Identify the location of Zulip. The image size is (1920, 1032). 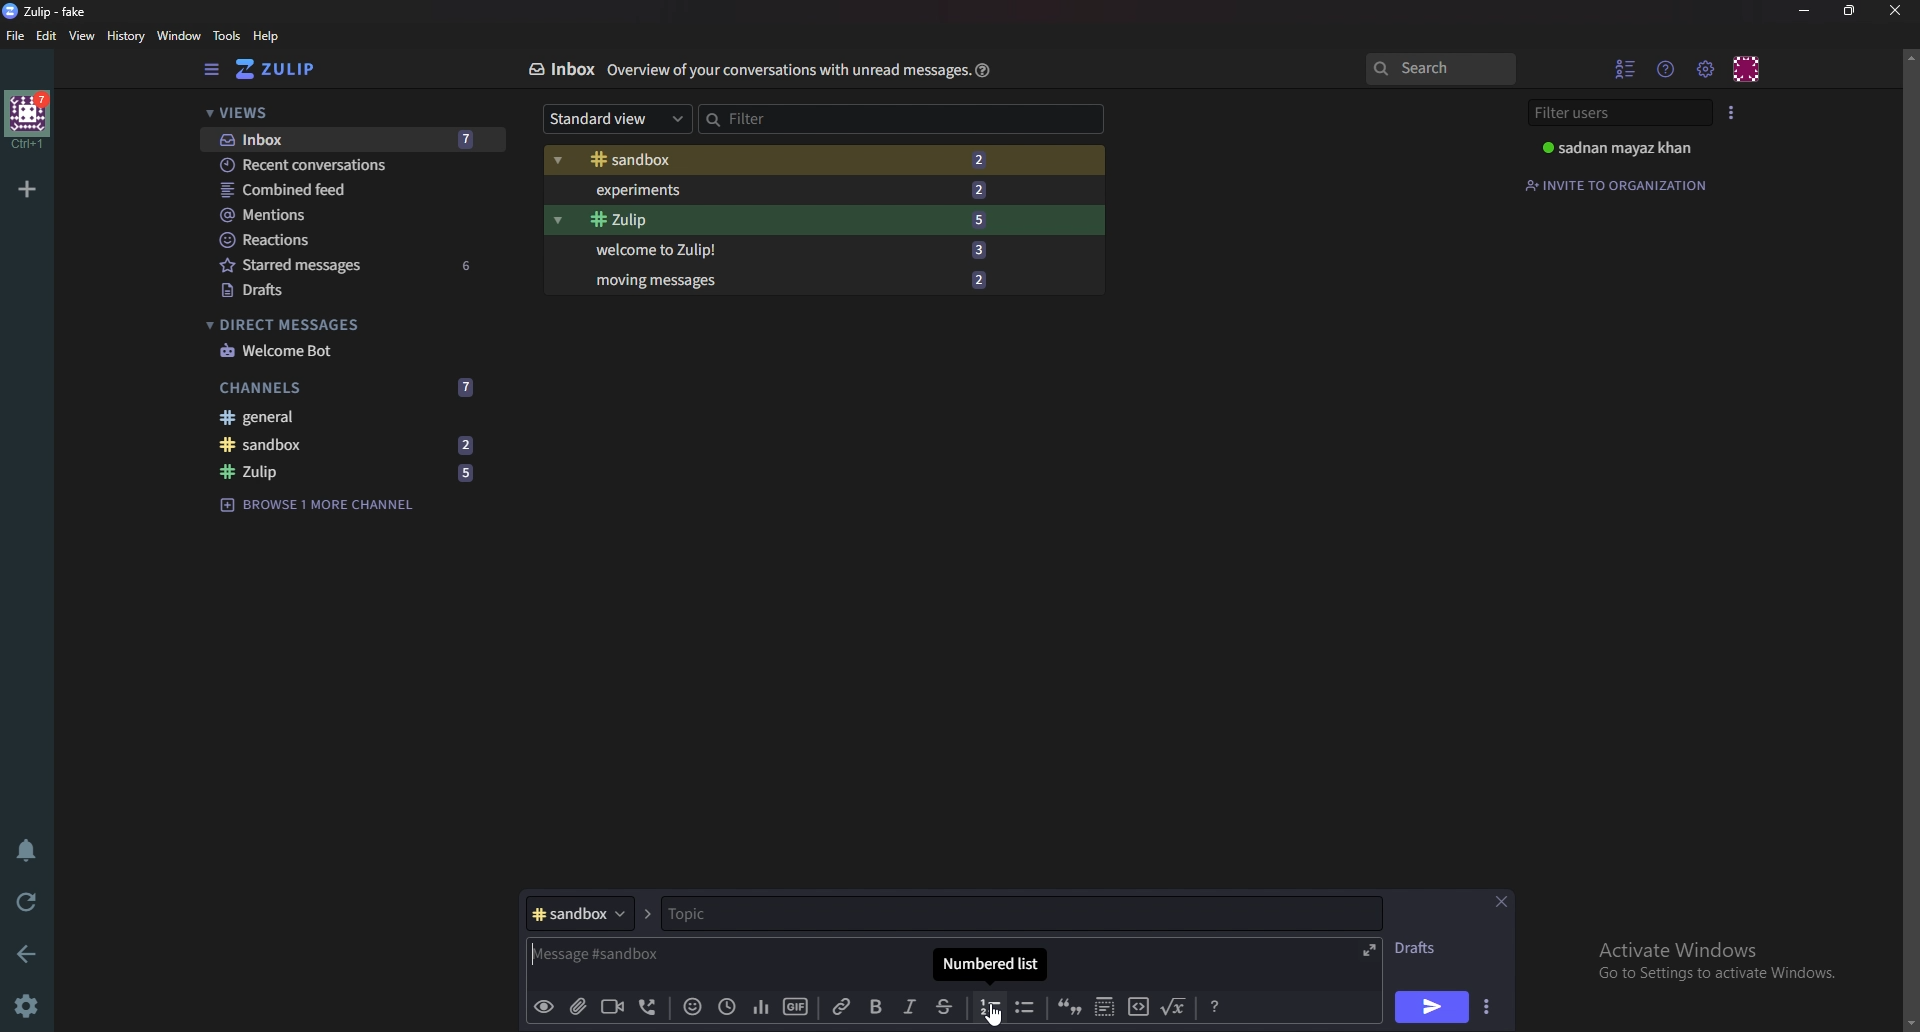
(783, 220).